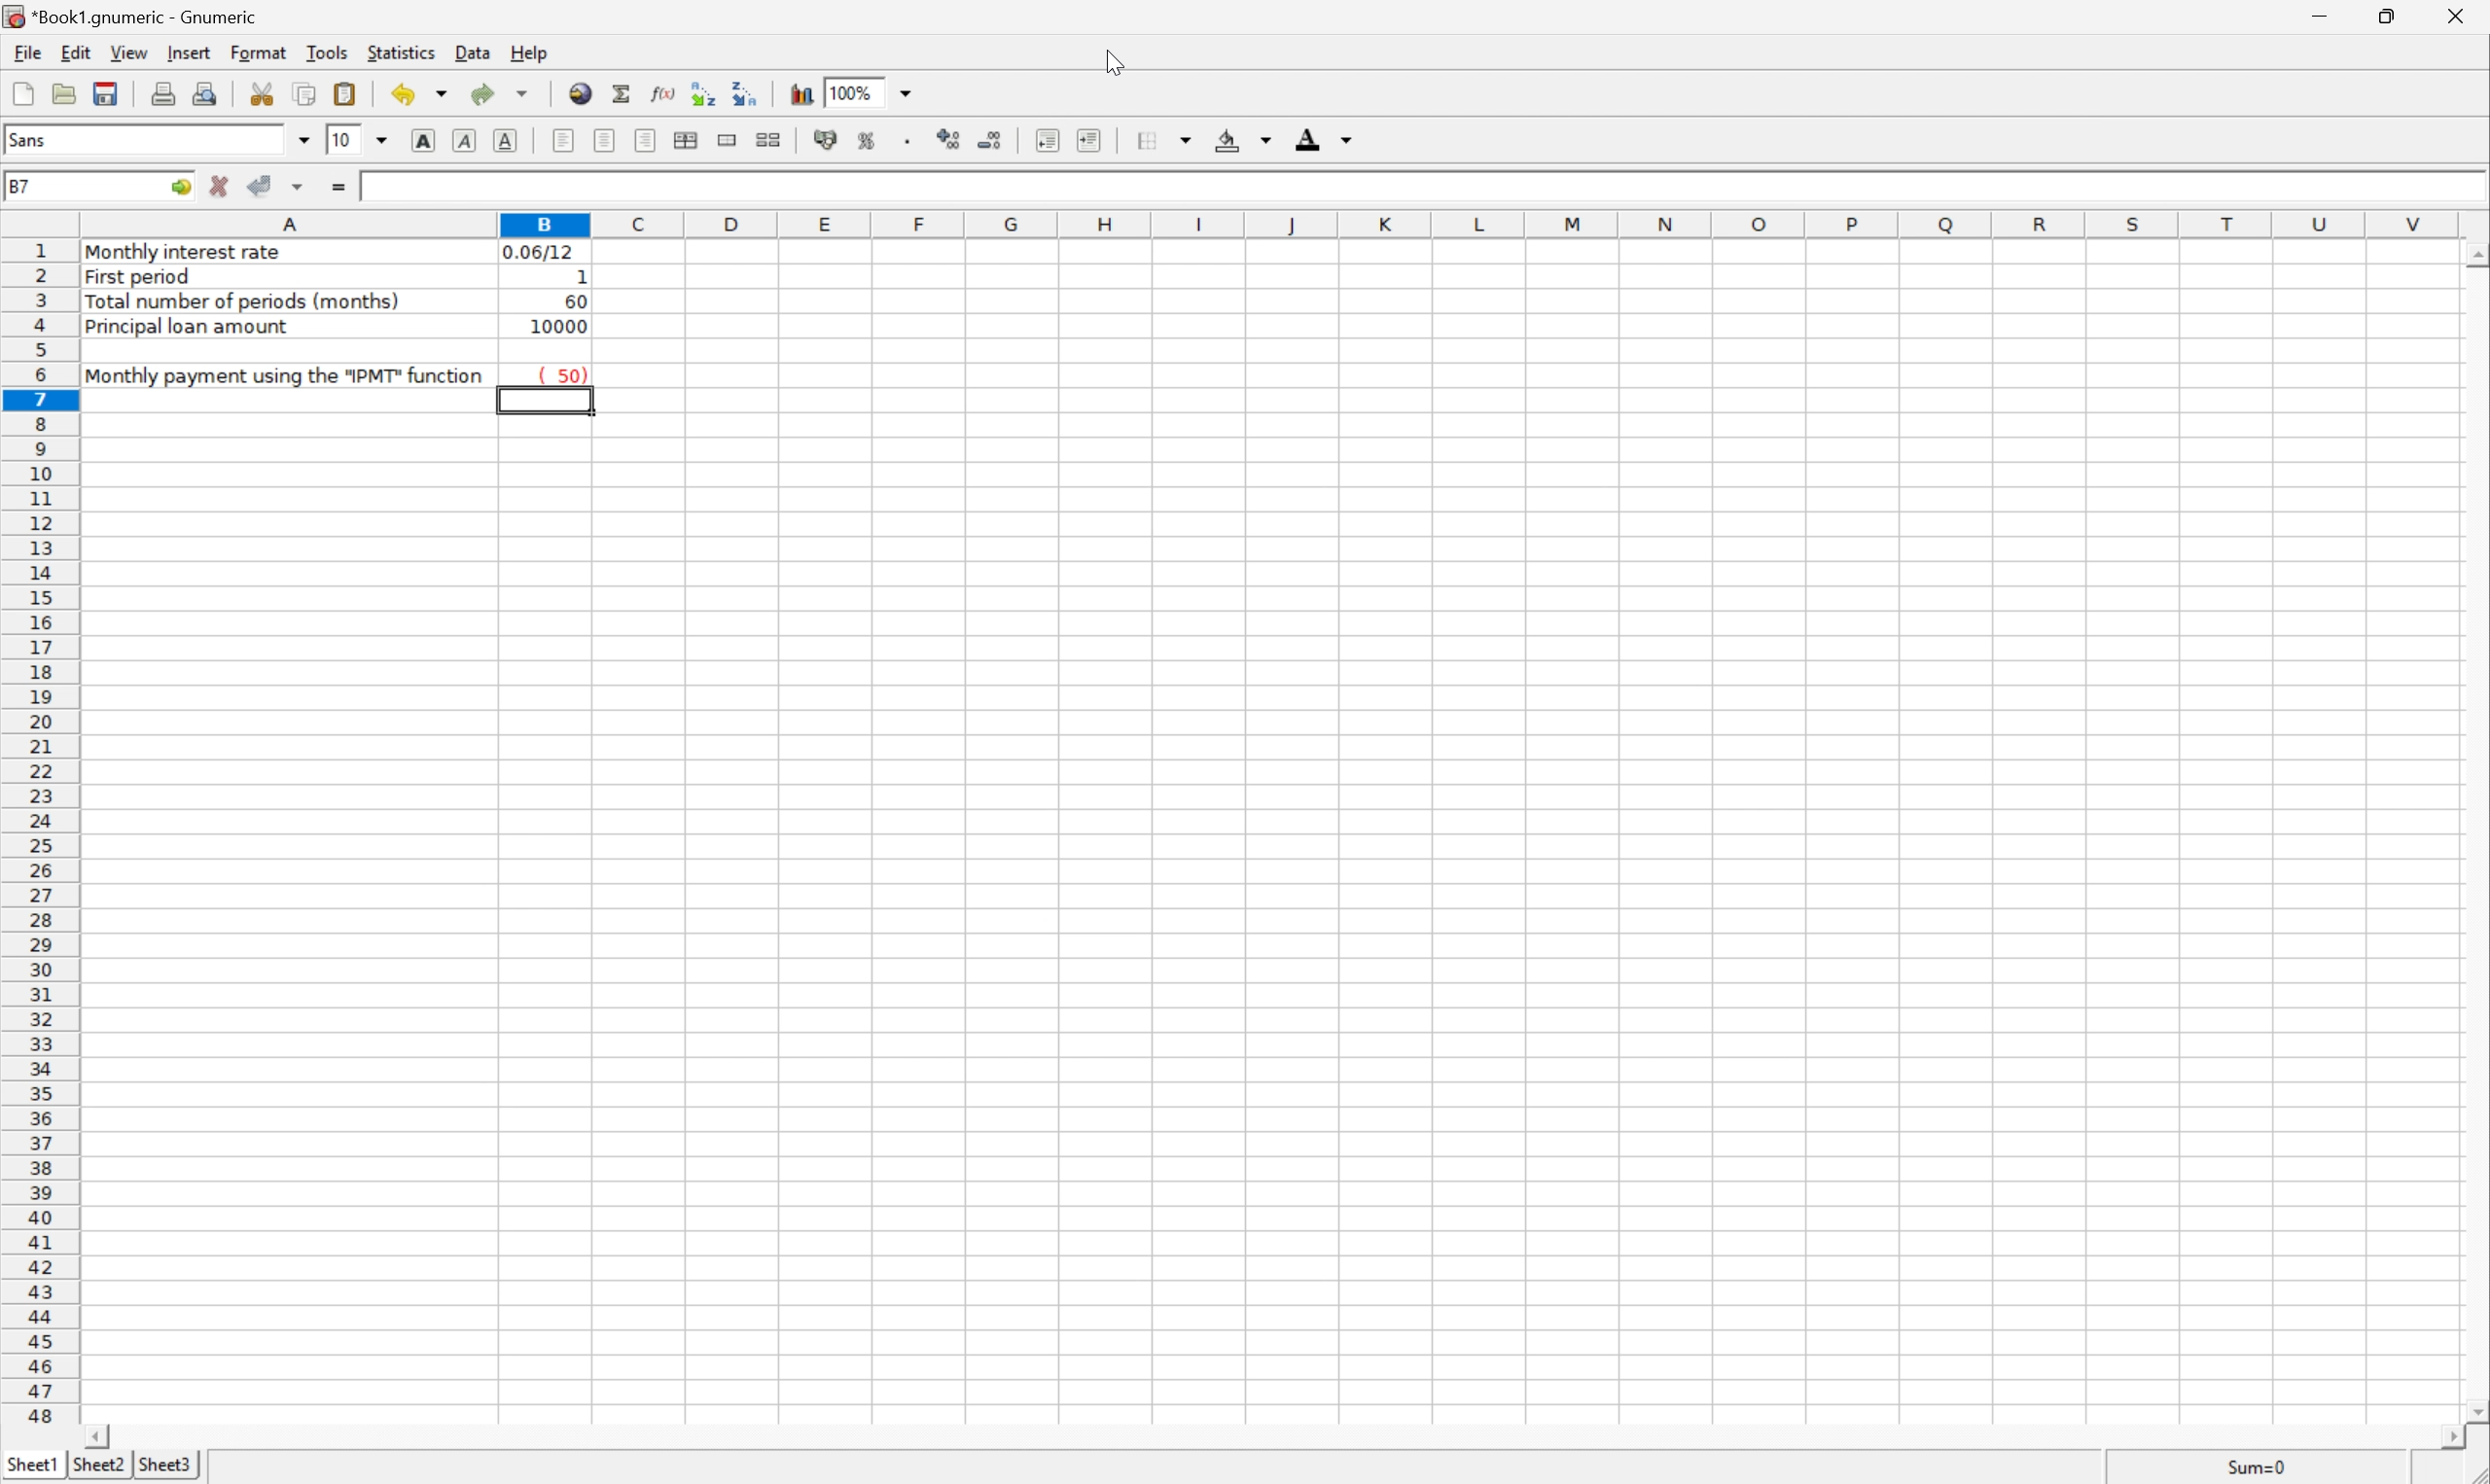  I want to click on Total number of periods (months), so click(248, 301).